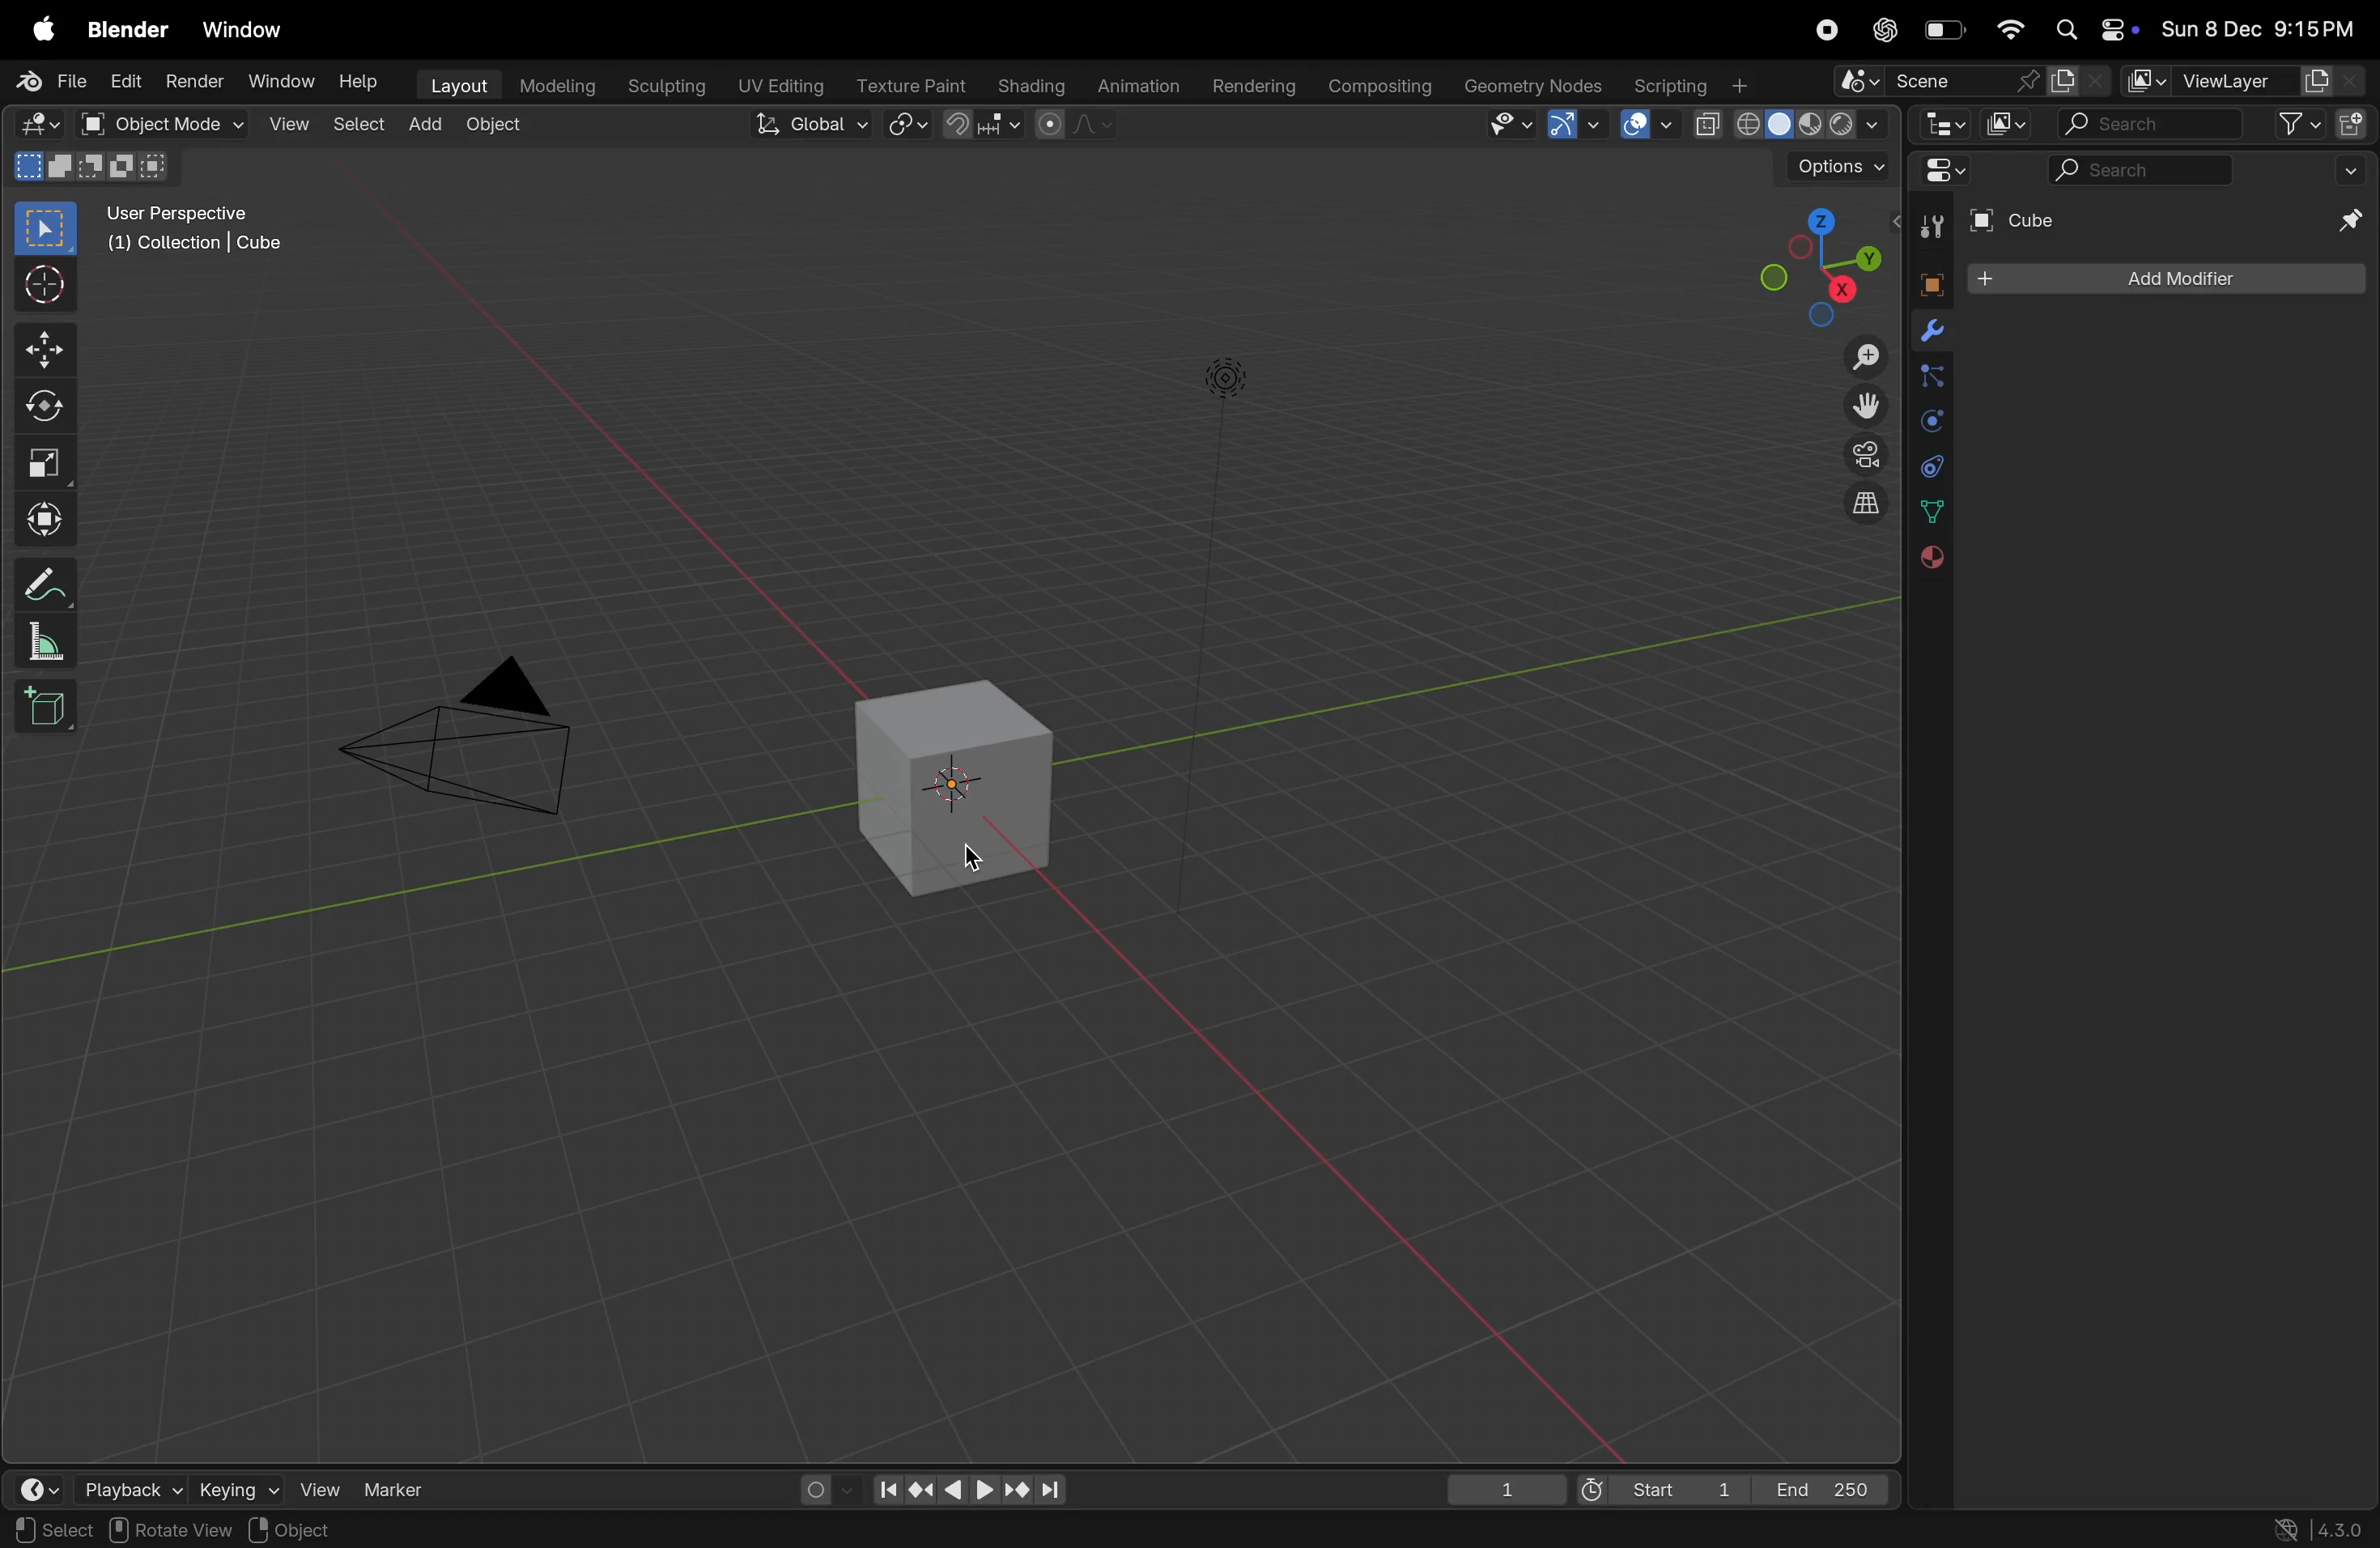 The height and width of the screenshot is (1548, 2380). I want to click on use collection cube, so click(192, 250).